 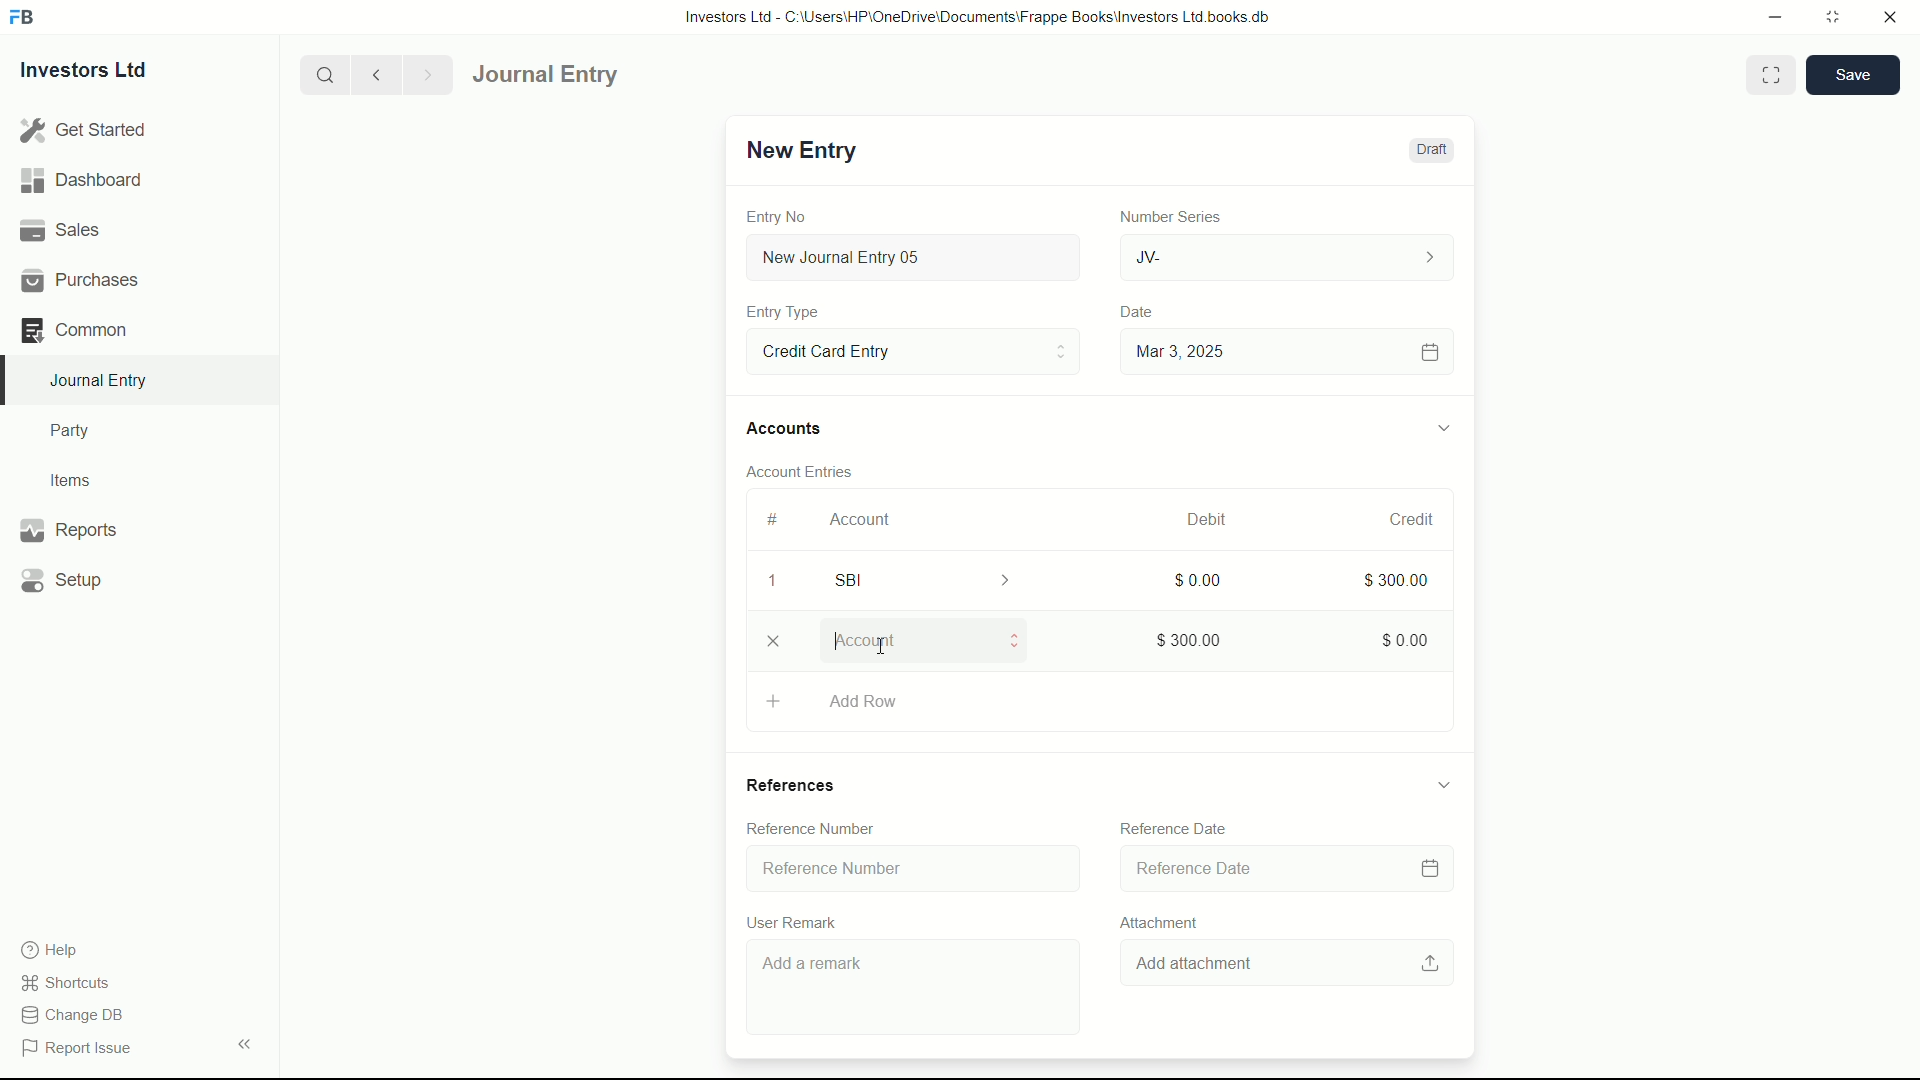 What do you see at coordinates (936, 579) in the screenshot?
I see `SBI` at bounding box center [936, 579].